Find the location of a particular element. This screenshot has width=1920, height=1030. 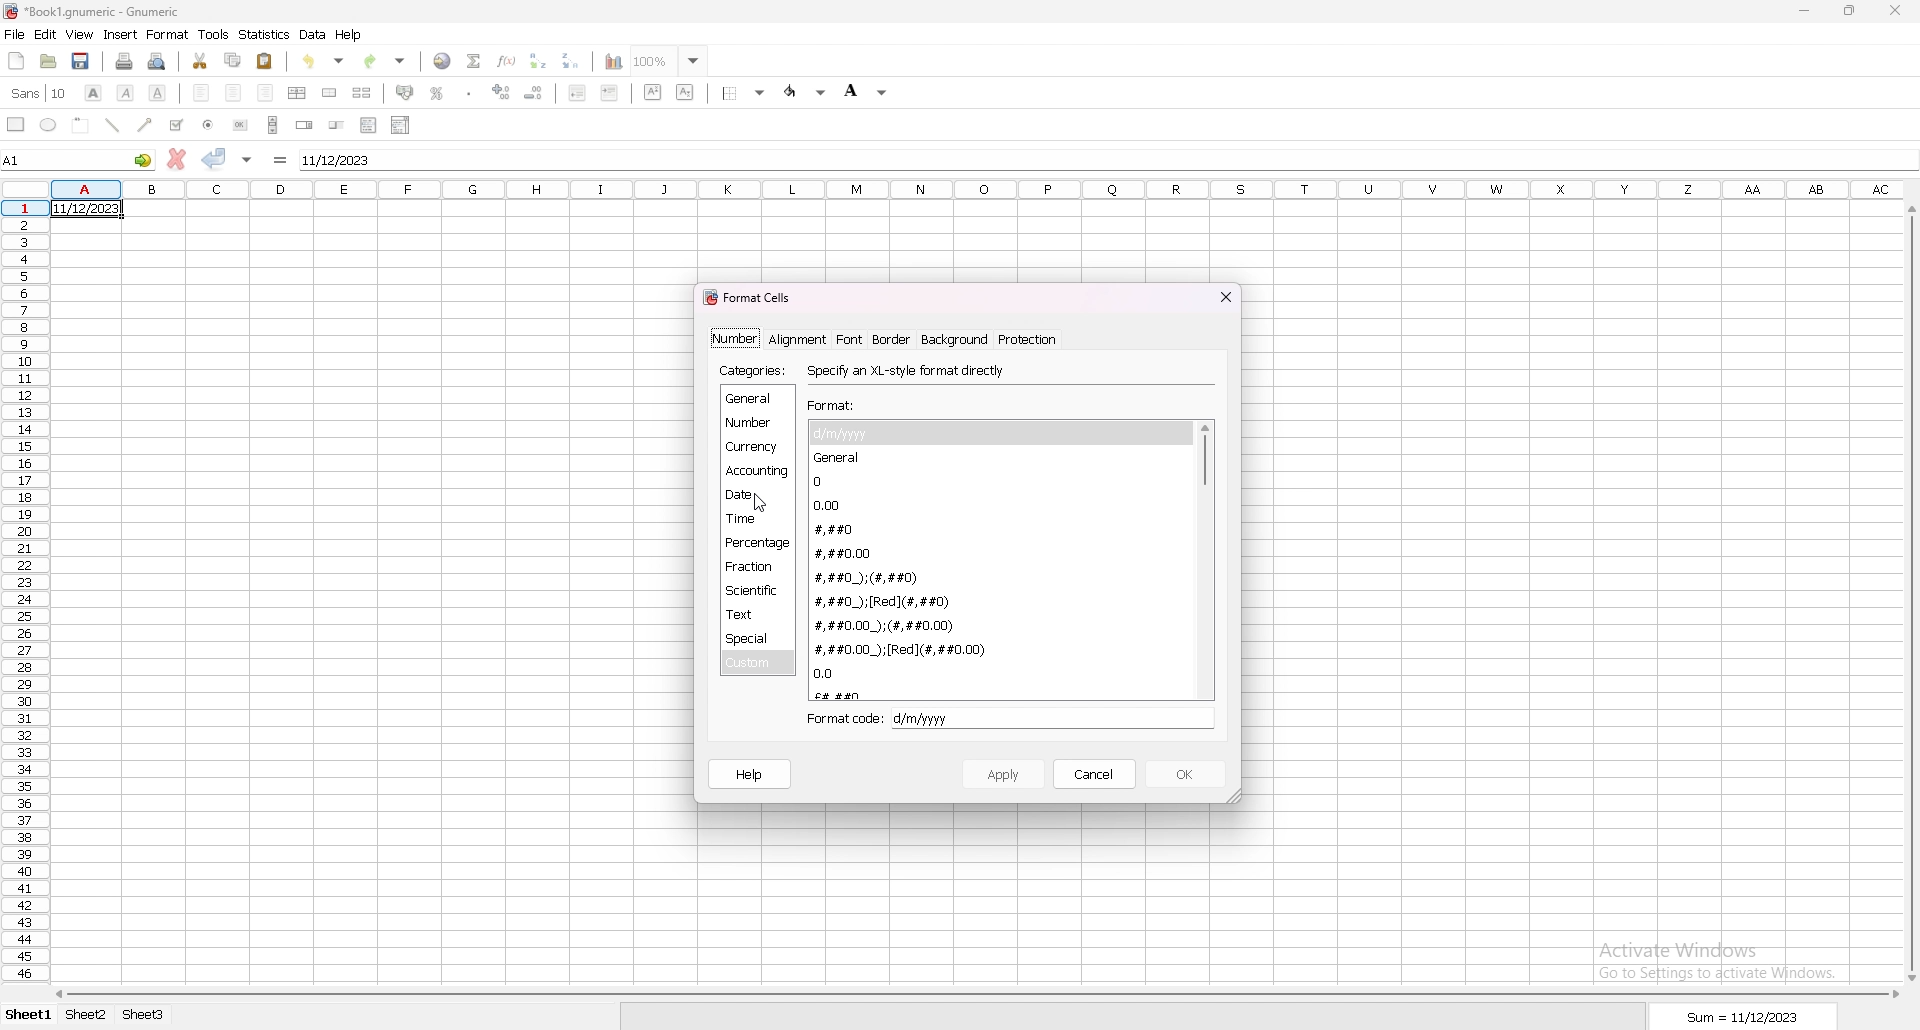

tools is located at coordinates (213, 35).